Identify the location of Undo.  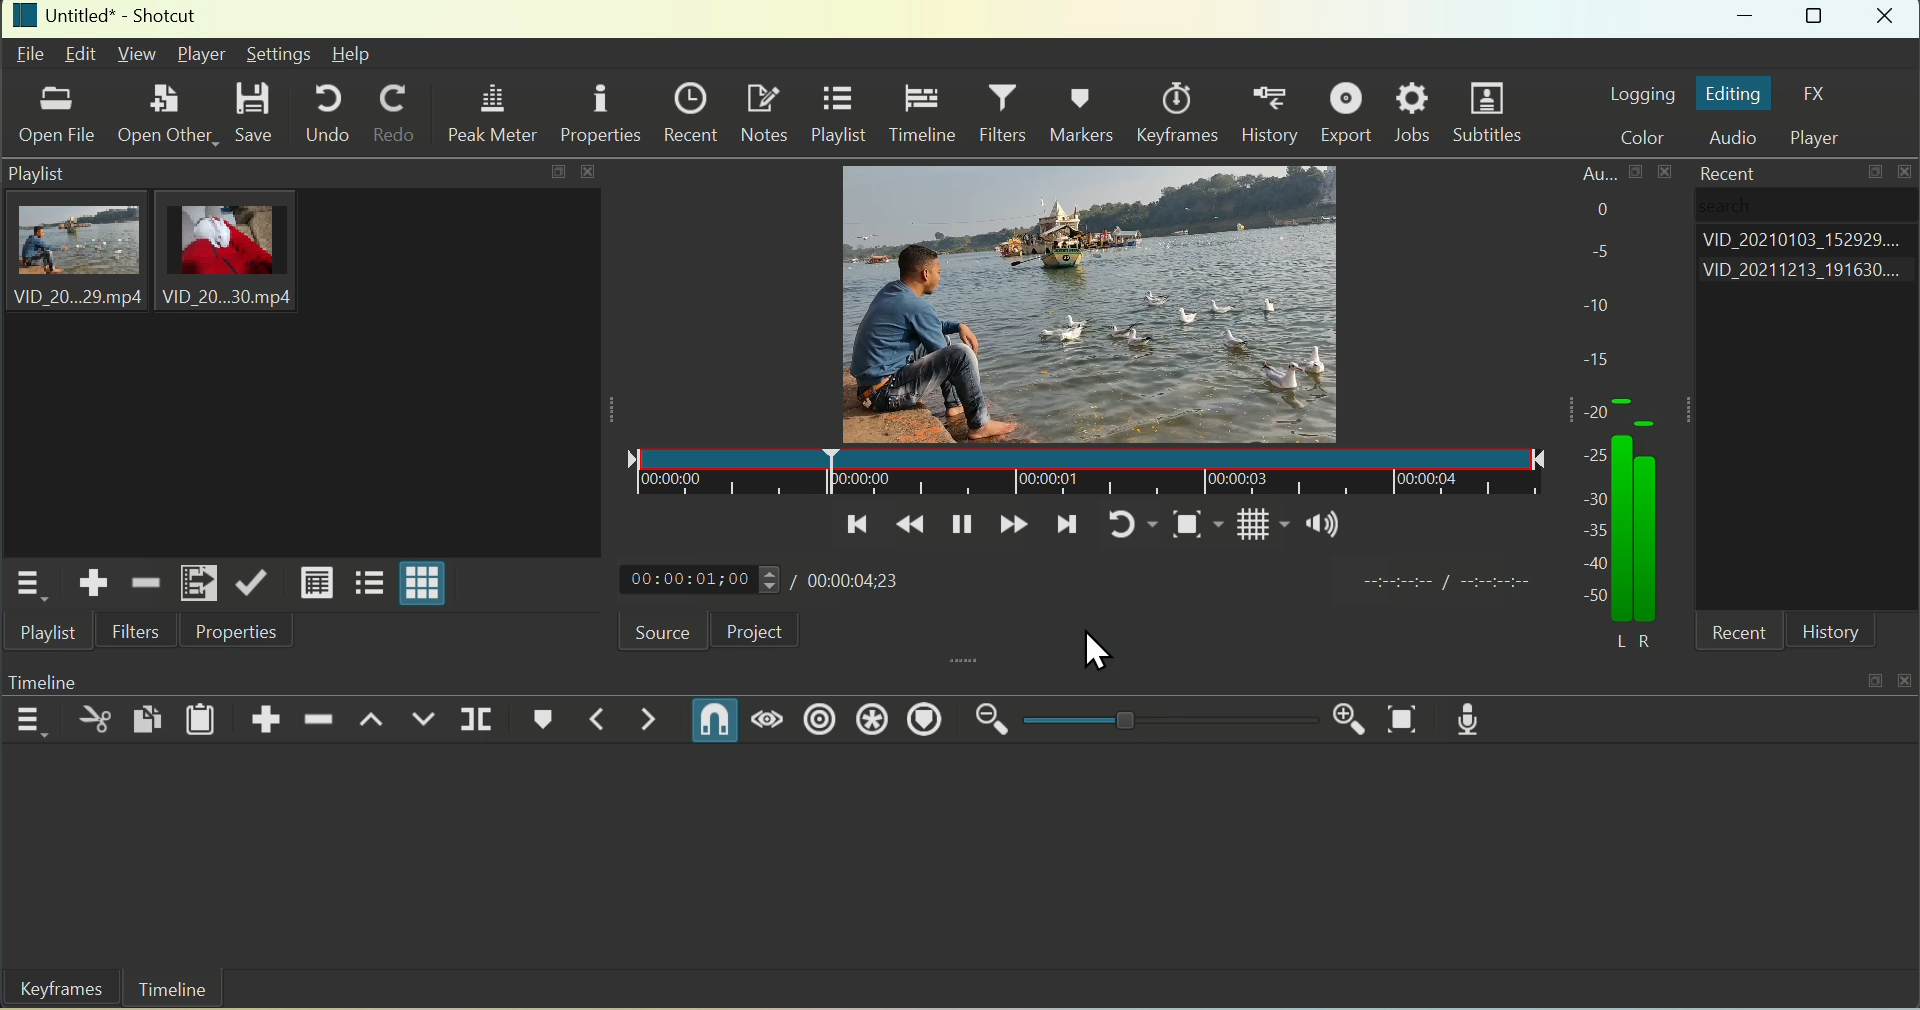
(327, 112).